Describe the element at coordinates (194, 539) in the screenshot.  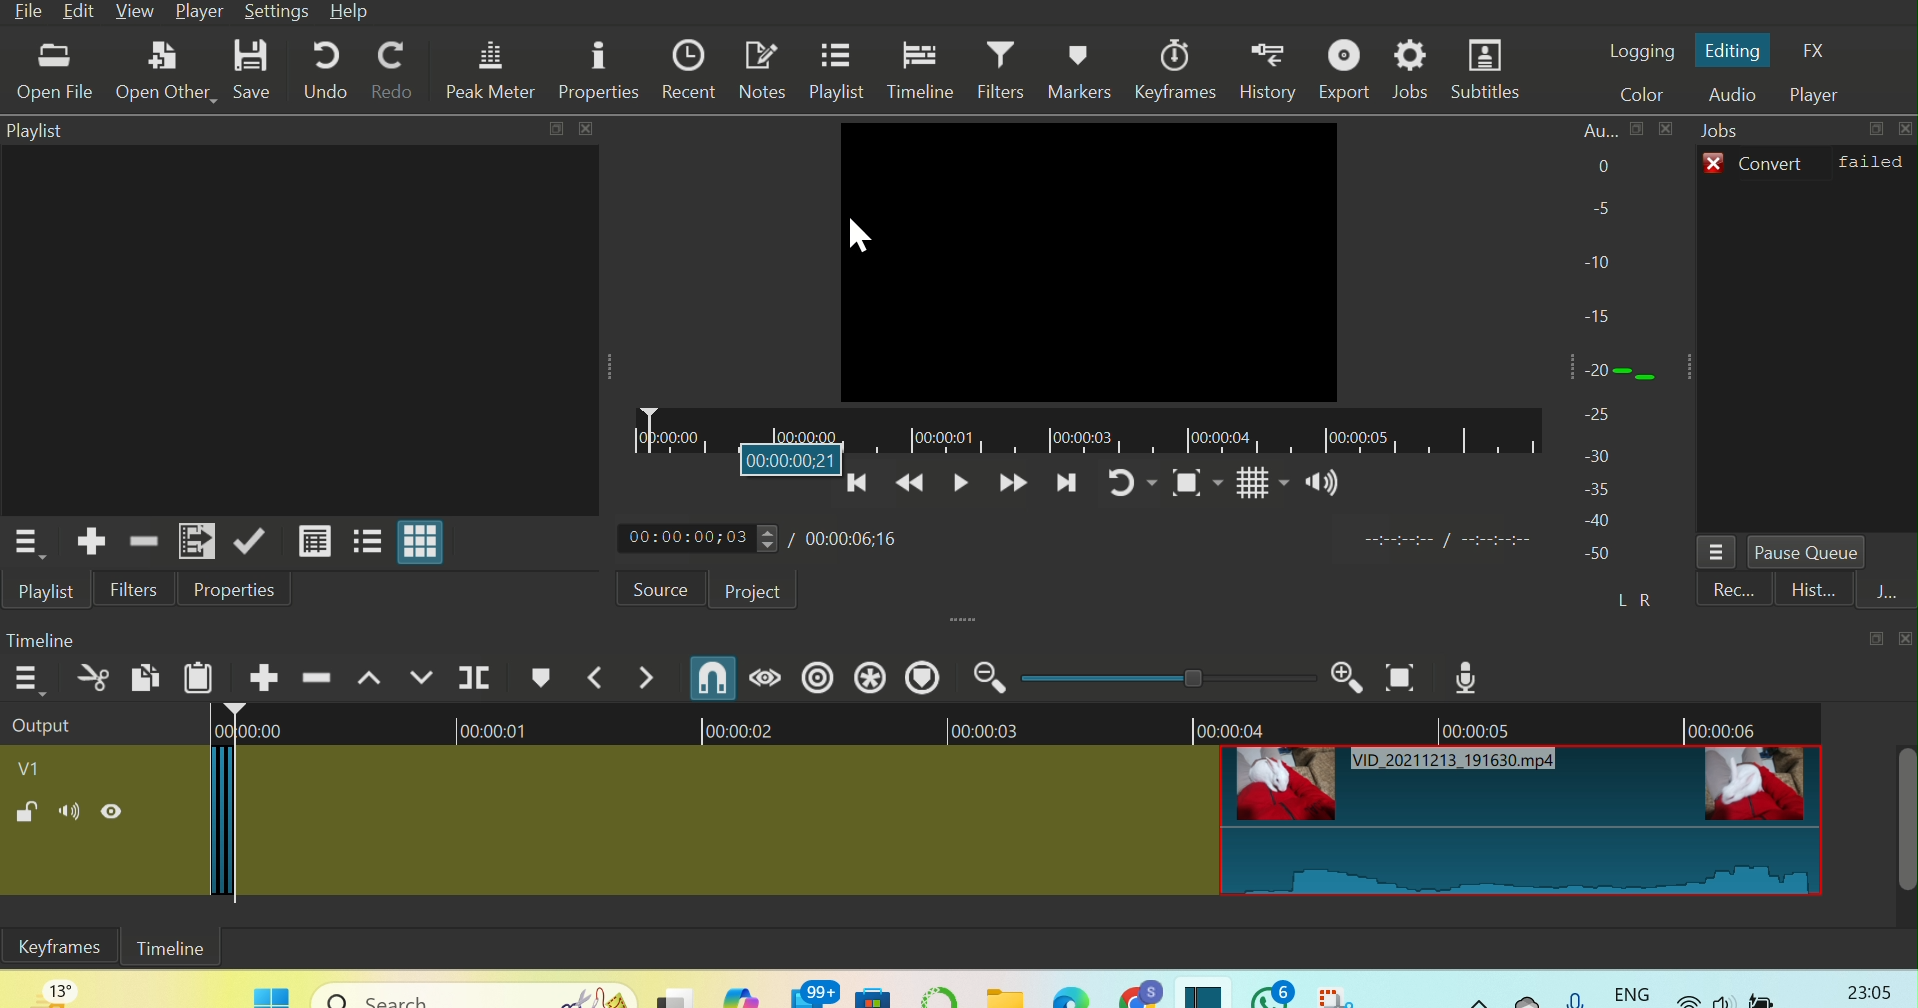
I see `Next` at that location.